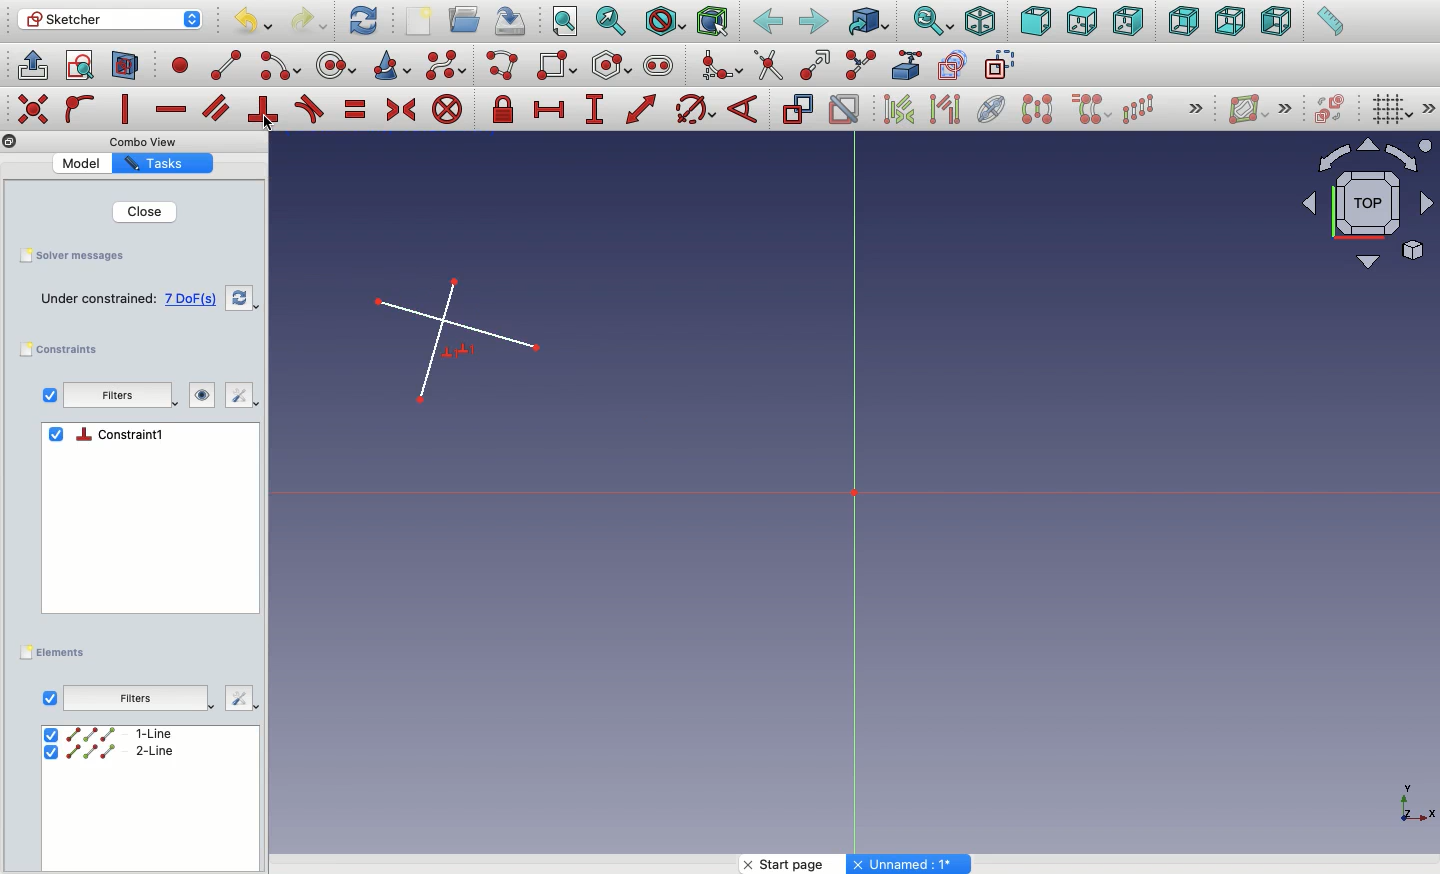 The width and height of the screenshot is (1440, 874). Describe the element at coordinates (642, 109) in the screenshot. I see `Constrain distance` at that location.